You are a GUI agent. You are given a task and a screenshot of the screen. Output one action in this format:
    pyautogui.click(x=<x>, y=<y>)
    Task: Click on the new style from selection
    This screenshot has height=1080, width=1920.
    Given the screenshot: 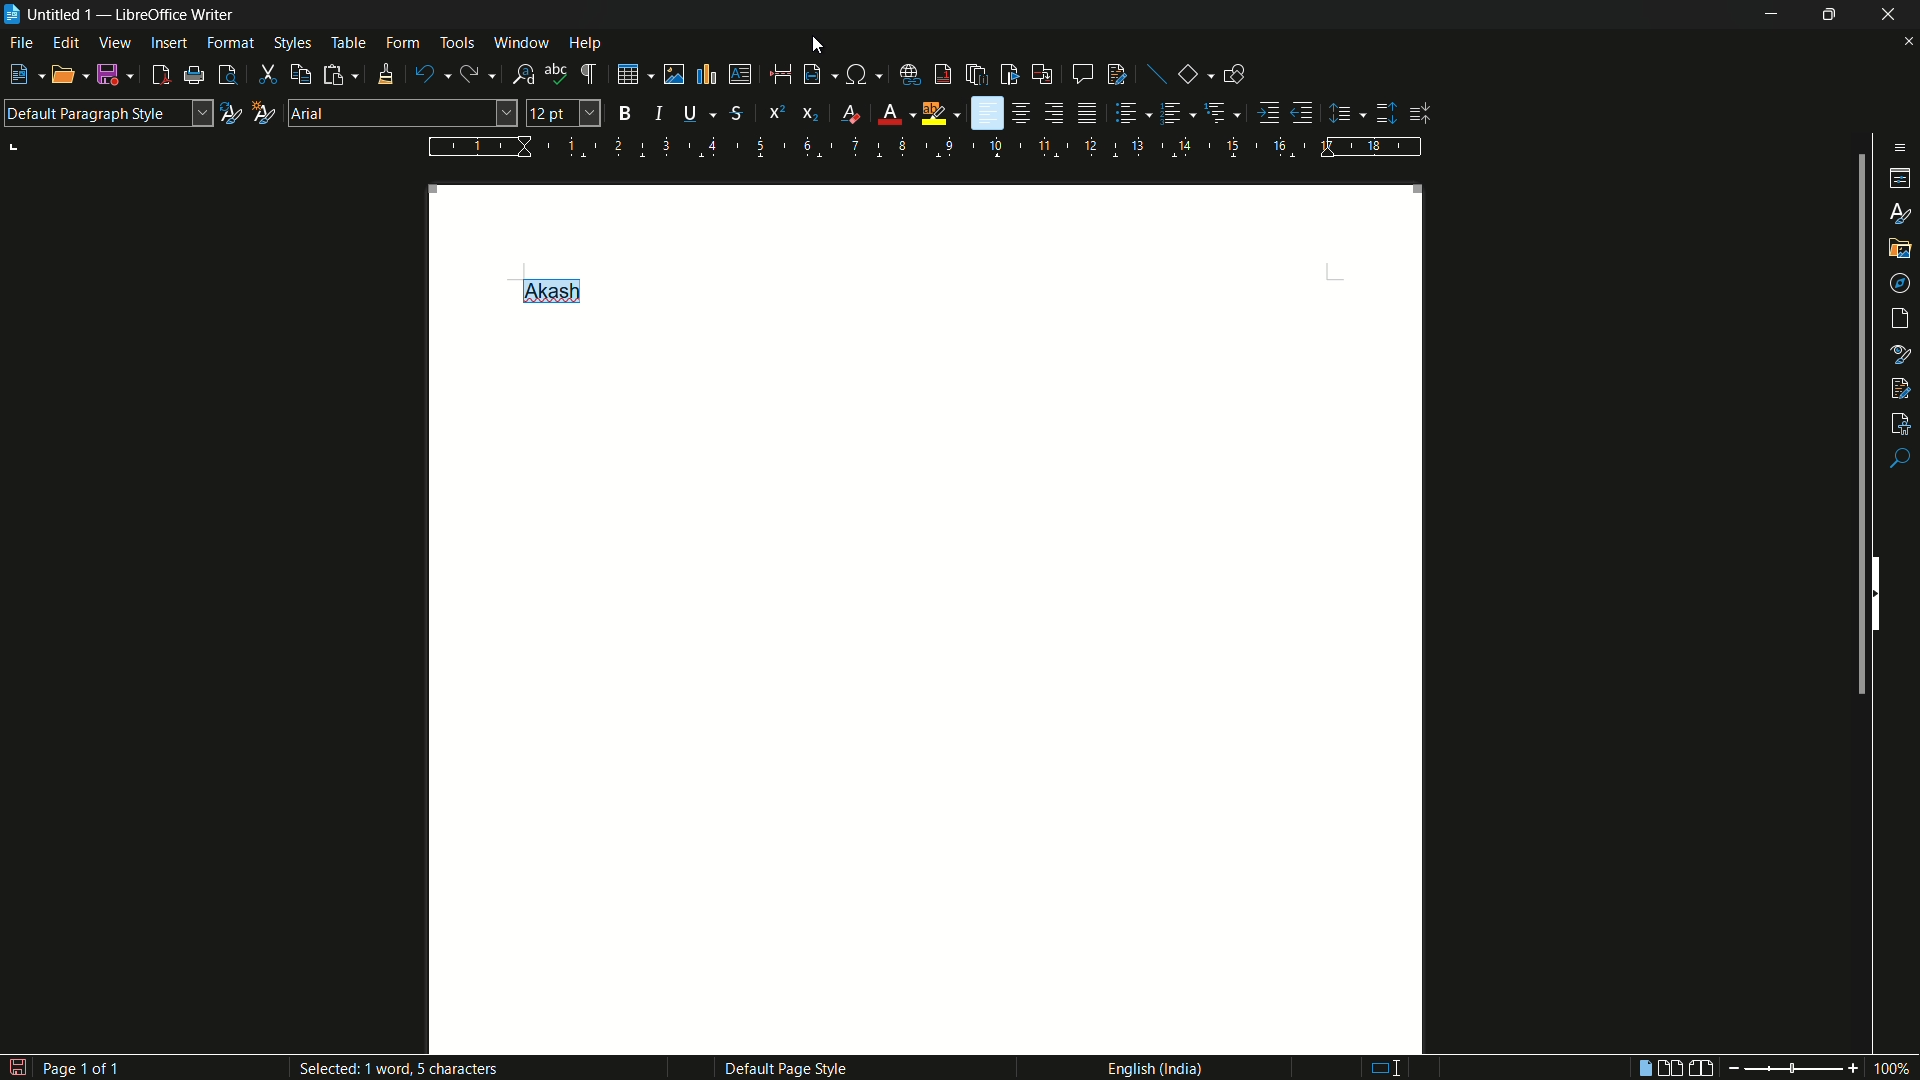 What is the action you would take?
    pyautogui.click(x=261, y=111)
    